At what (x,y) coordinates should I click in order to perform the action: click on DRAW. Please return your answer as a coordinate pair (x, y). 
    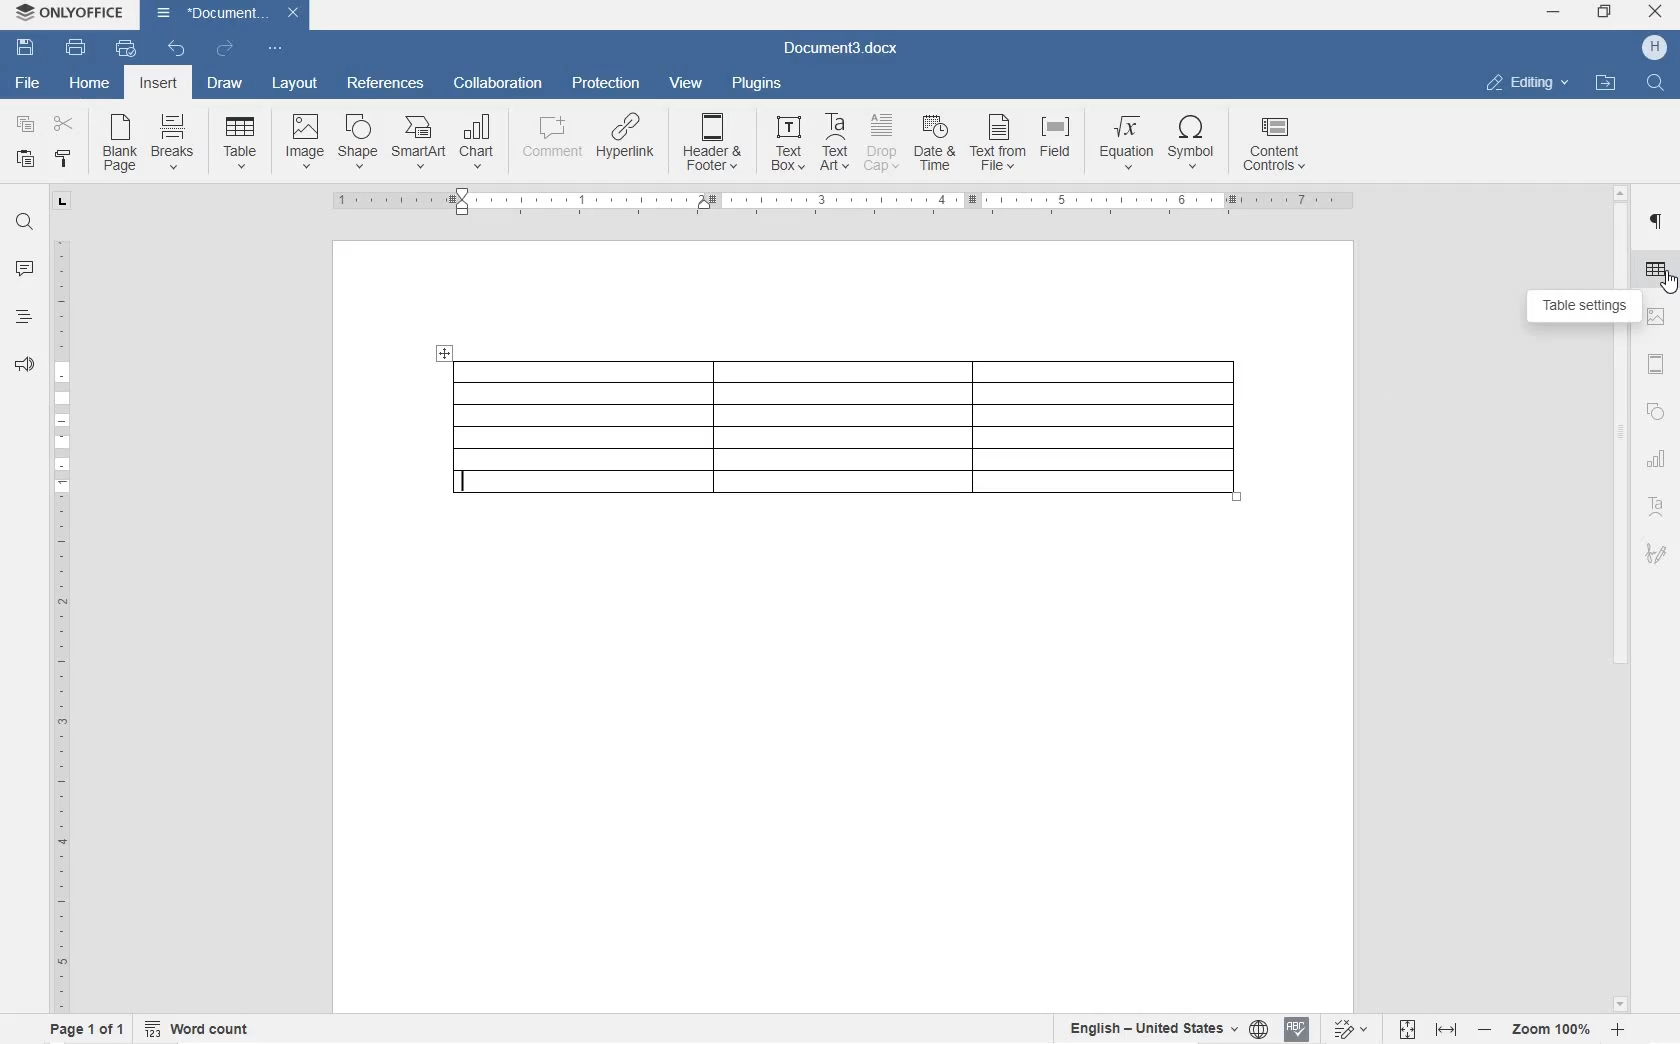
    Looking at the image, I should click on (224, 85).